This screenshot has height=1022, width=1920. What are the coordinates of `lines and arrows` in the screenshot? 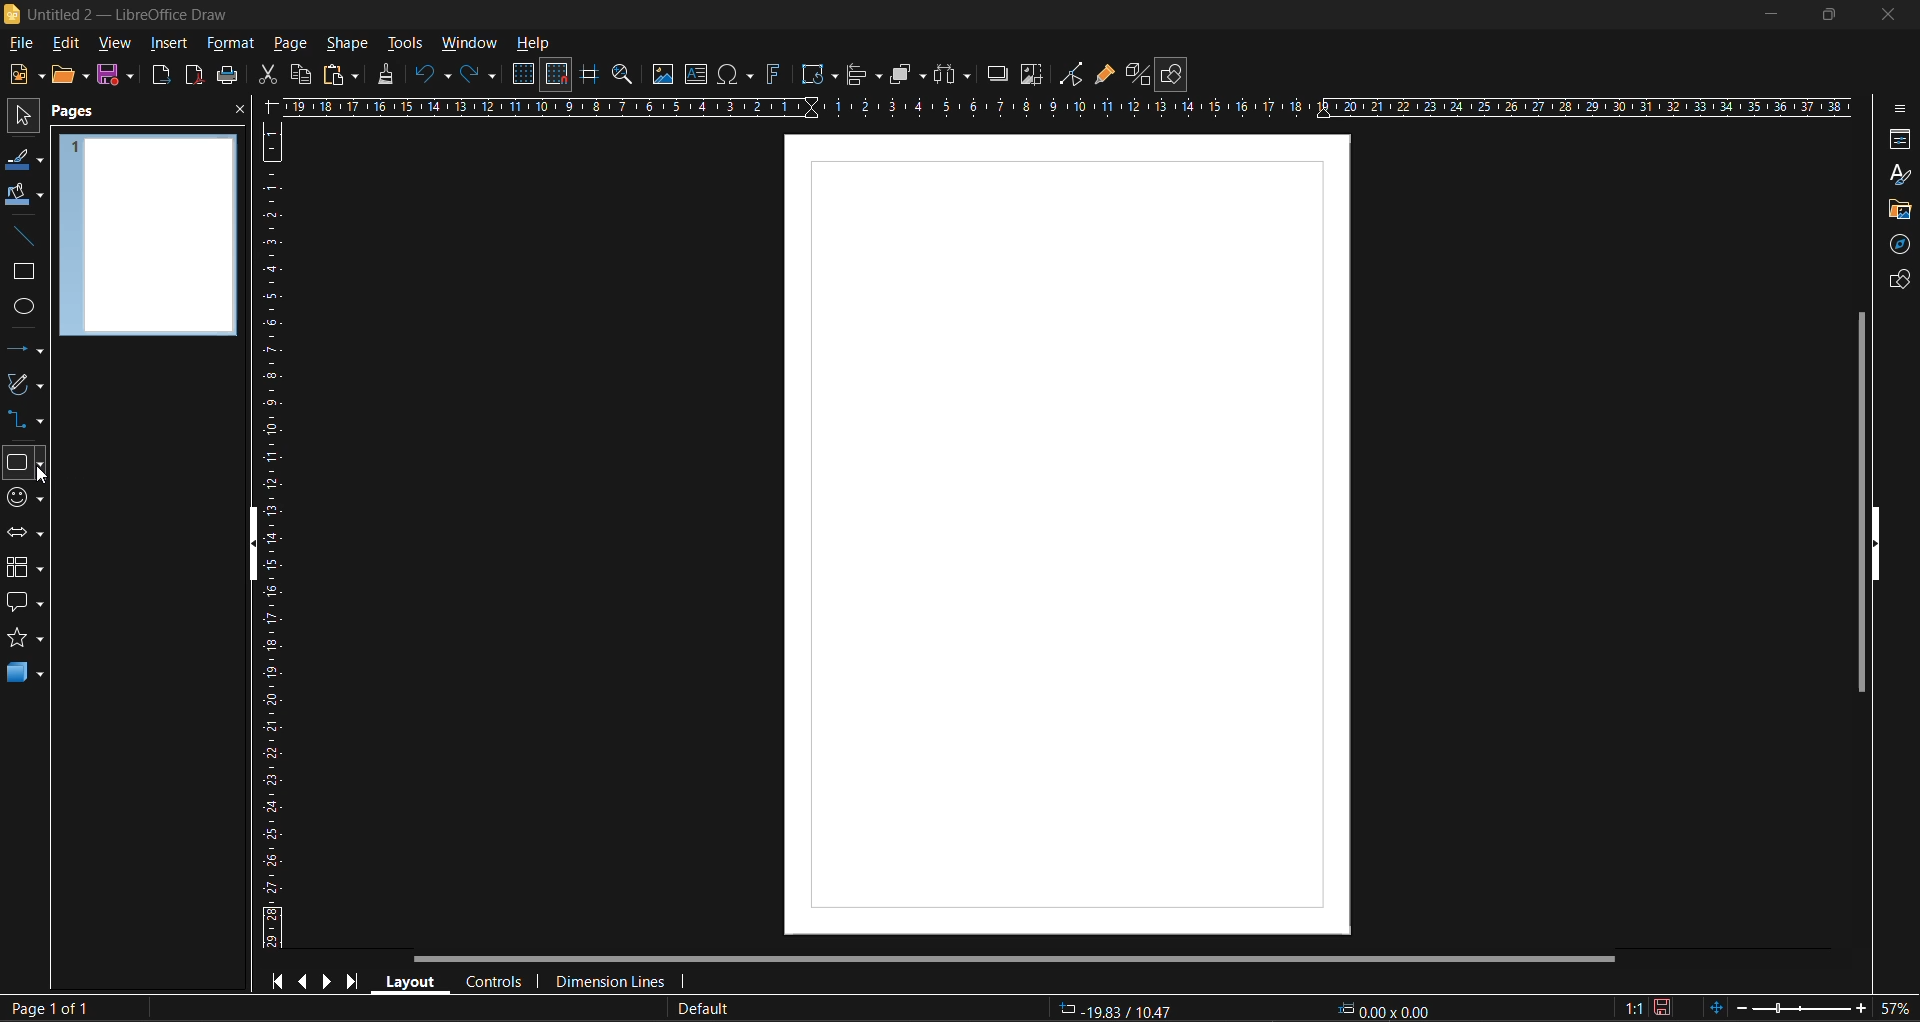 It's located at (31, 353).